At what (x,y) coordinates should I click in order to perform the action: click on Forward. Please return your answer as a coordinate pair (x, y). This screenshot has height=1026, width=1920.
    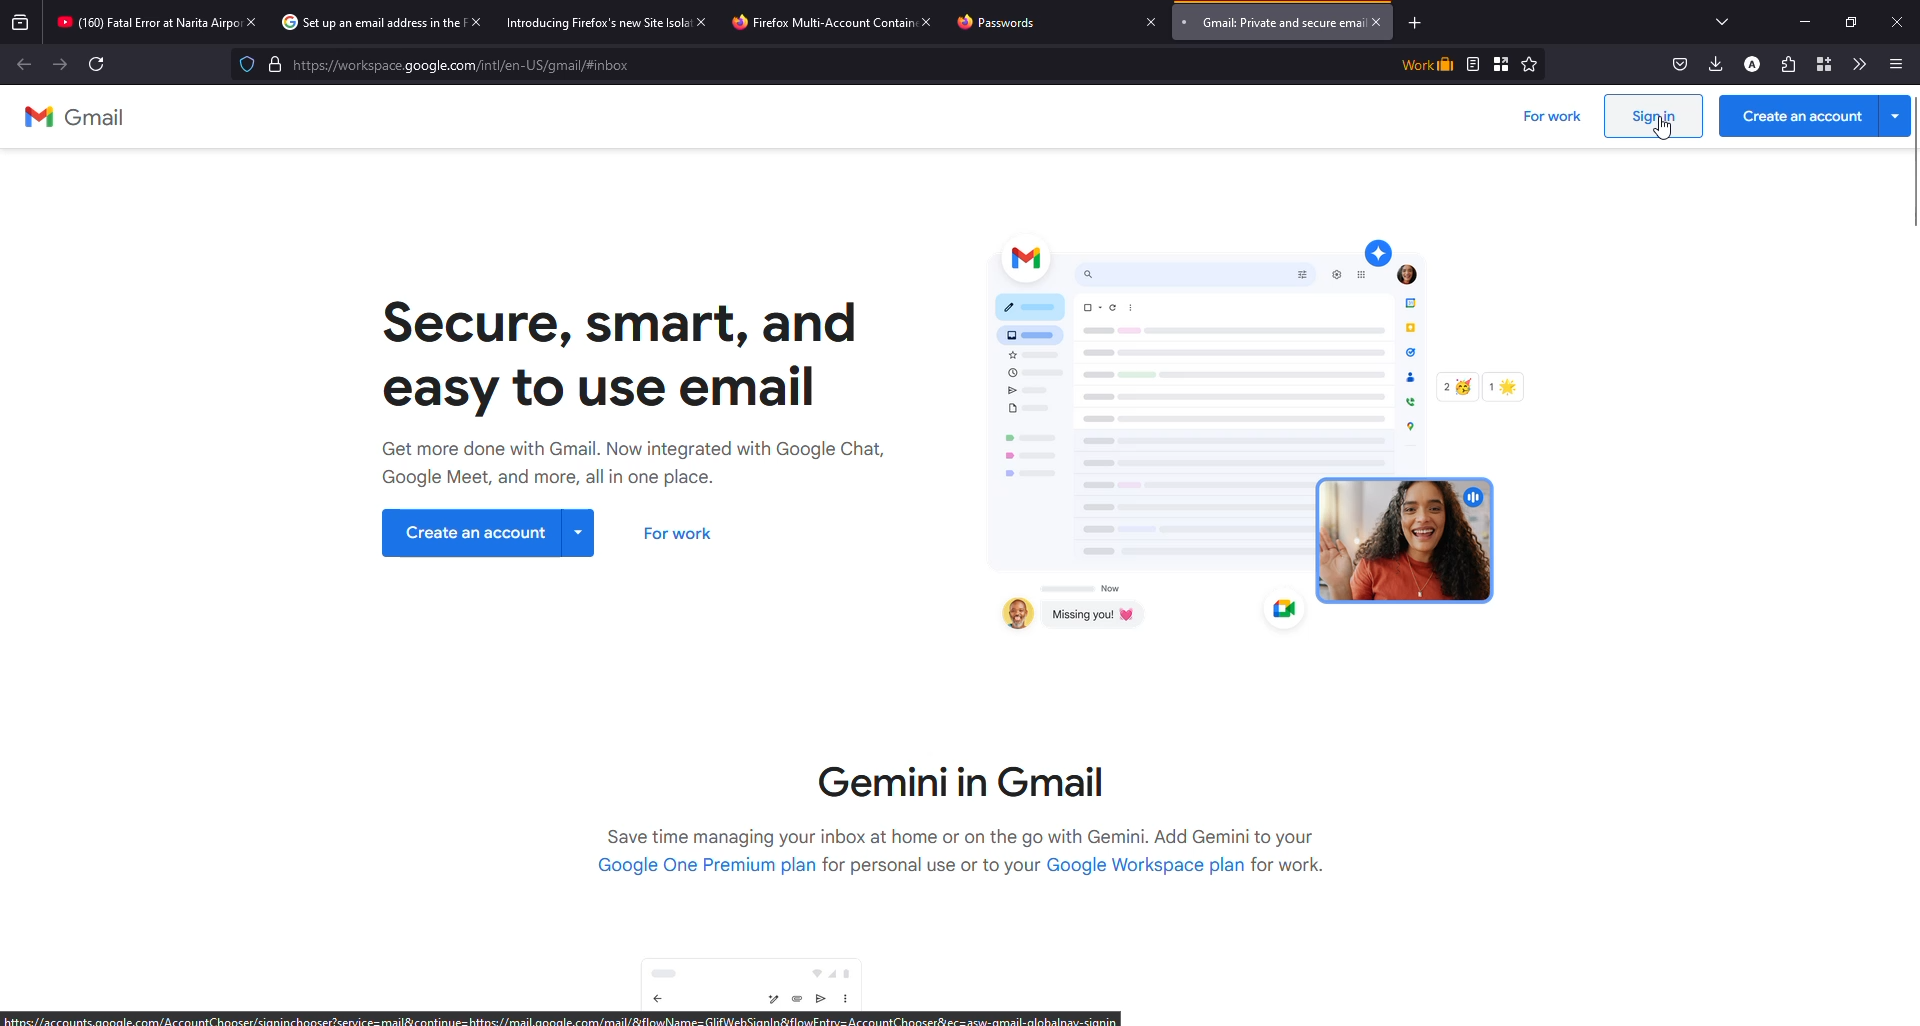
    Looking at the image, I should click on (59, 68).